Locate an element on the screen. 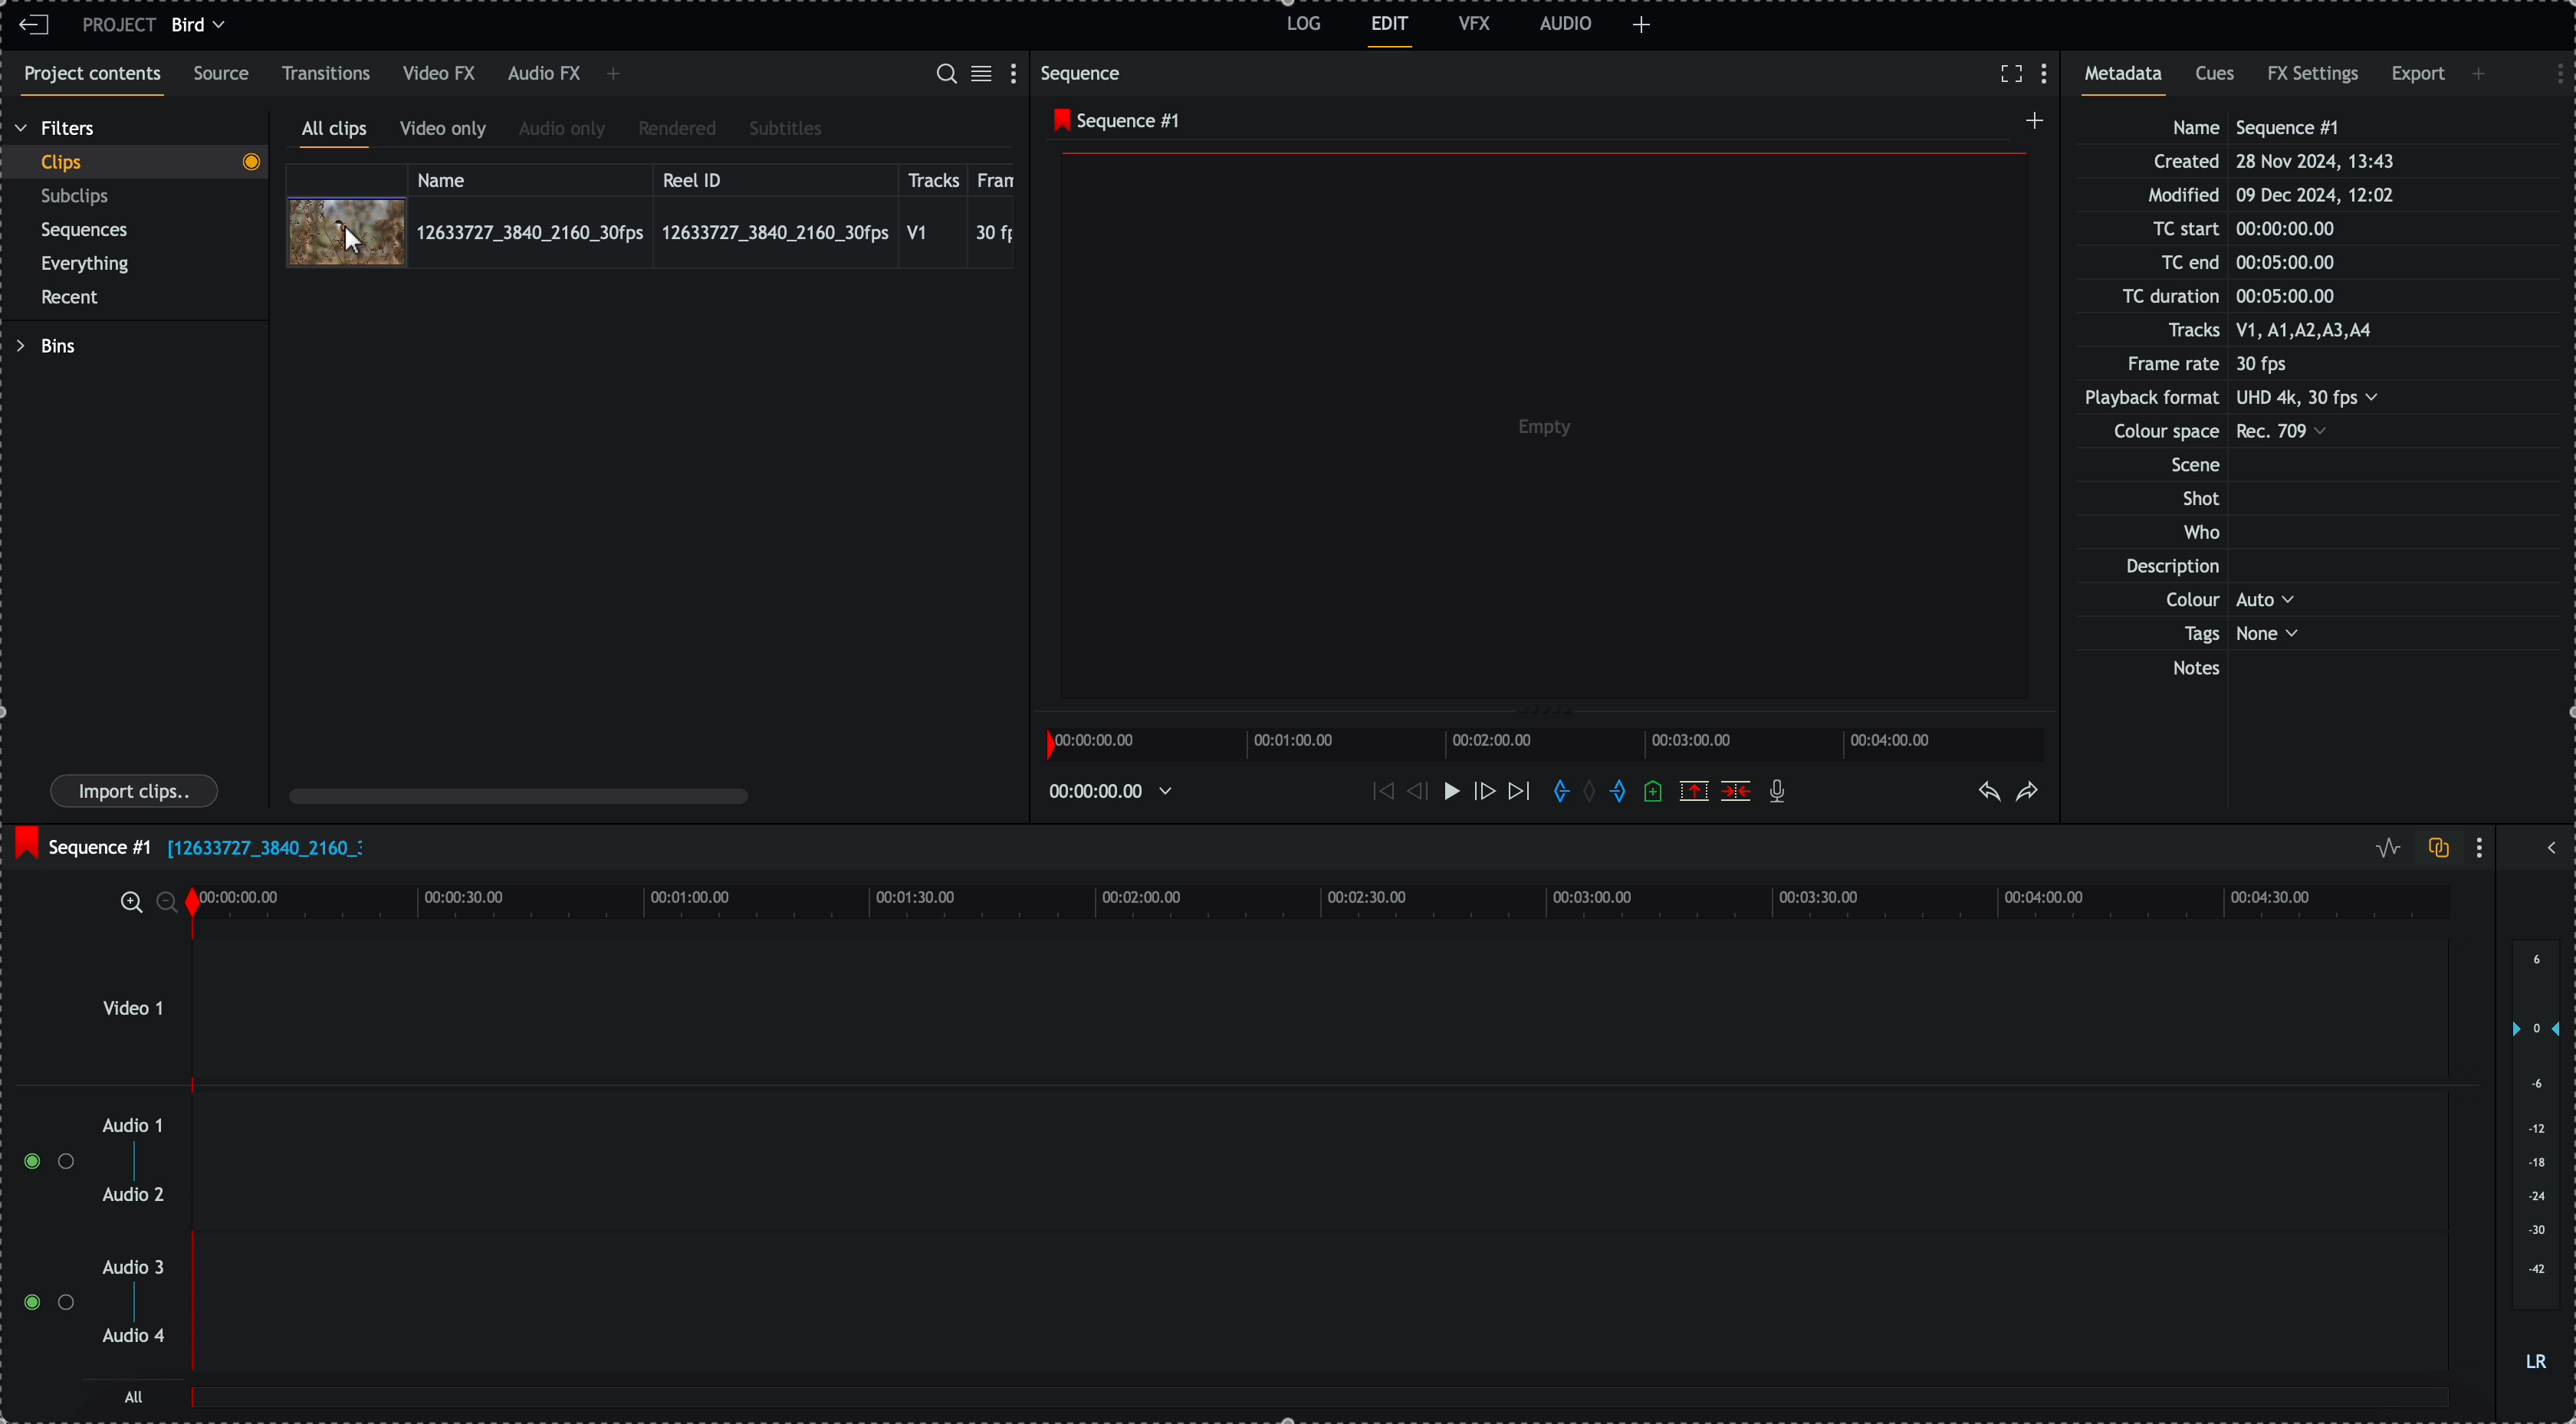 The height and width of the screenshot is (1424, 2576). transitions is located at coordinates (327, 73).